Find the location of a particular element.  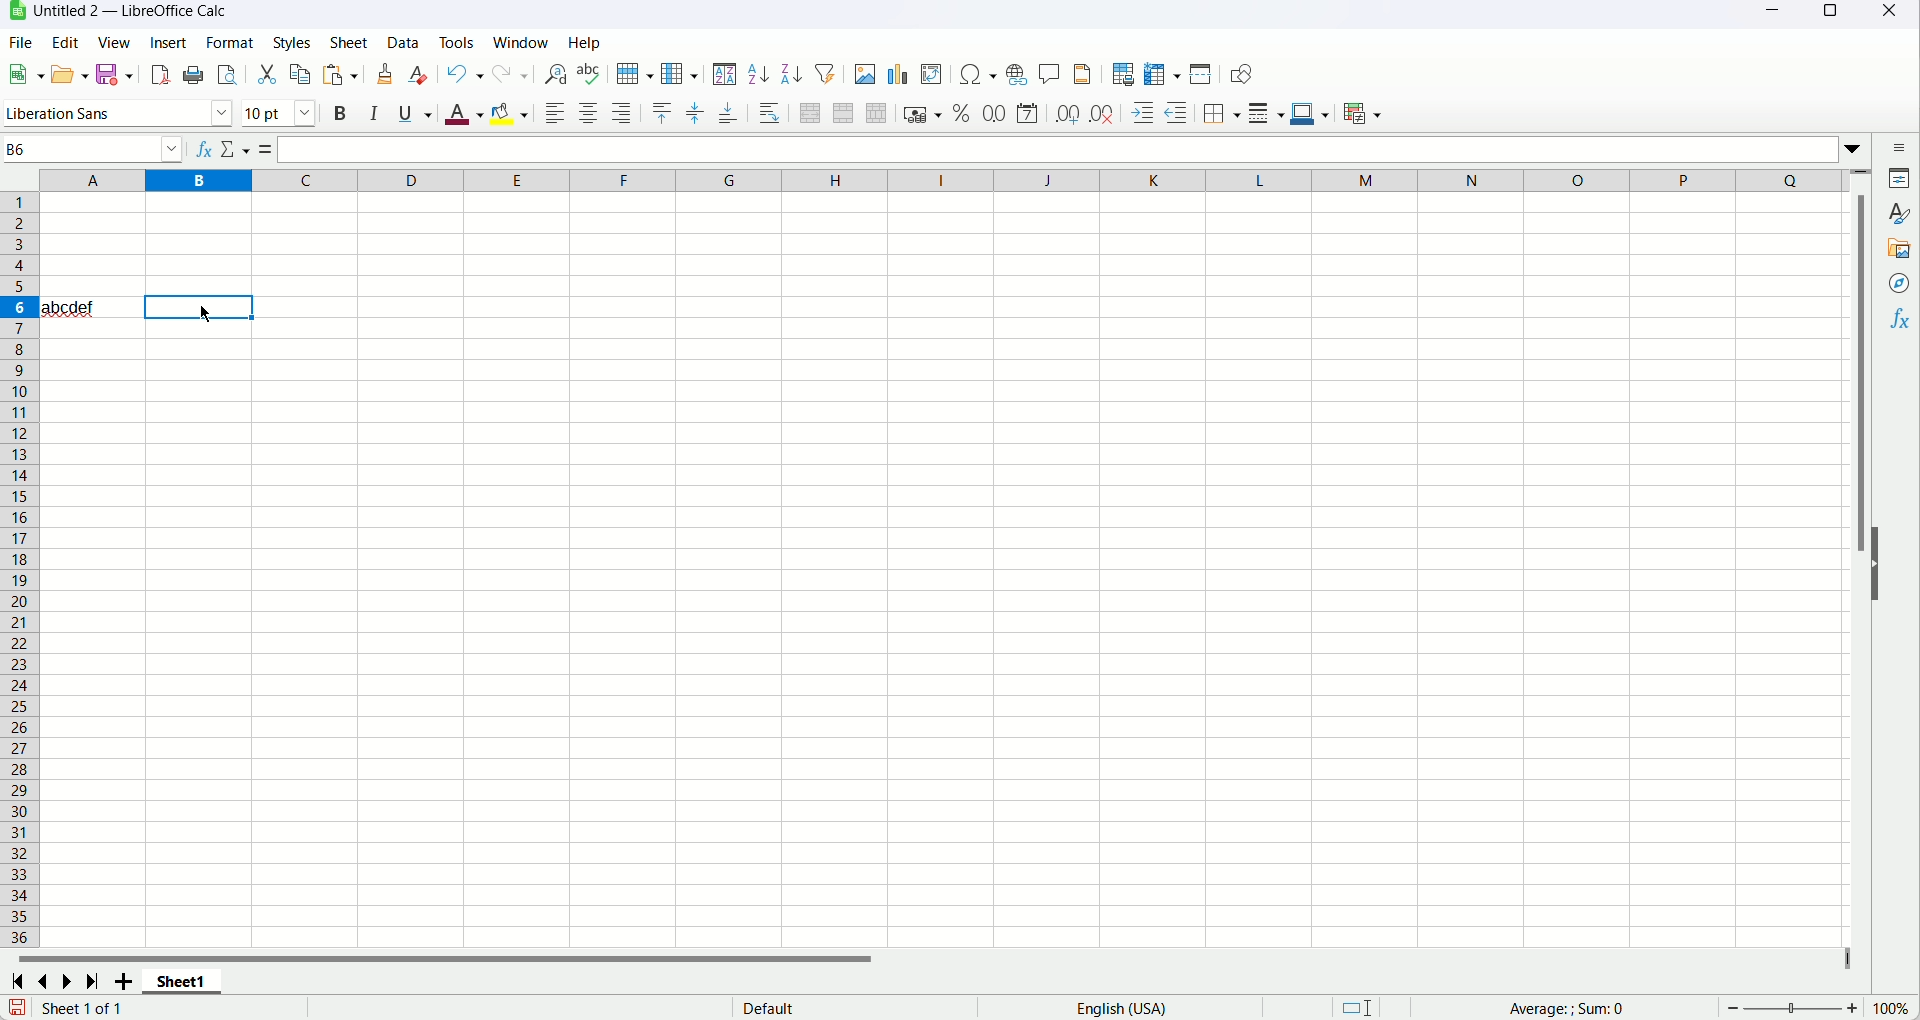

draw function is located at coordinates (1240, 74).